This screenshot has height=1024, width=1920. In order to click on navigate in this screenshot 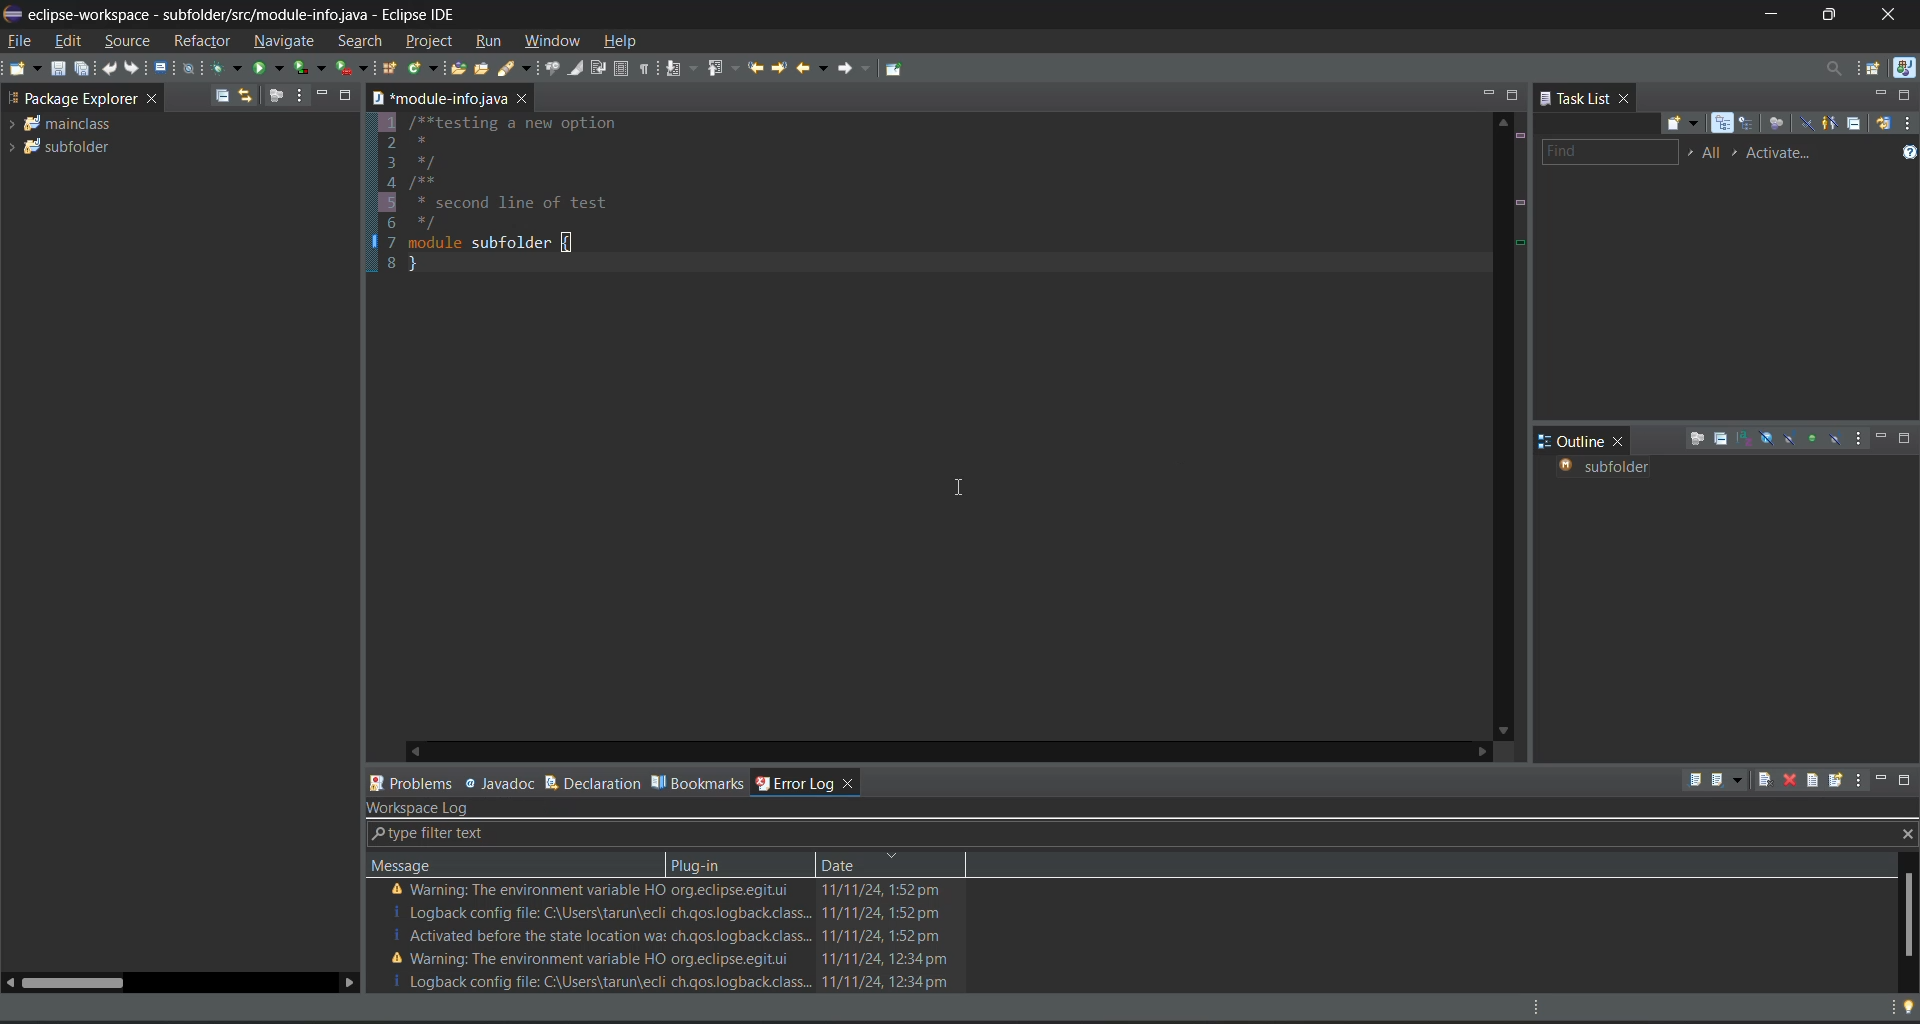, I will do `click(287, 41)`.